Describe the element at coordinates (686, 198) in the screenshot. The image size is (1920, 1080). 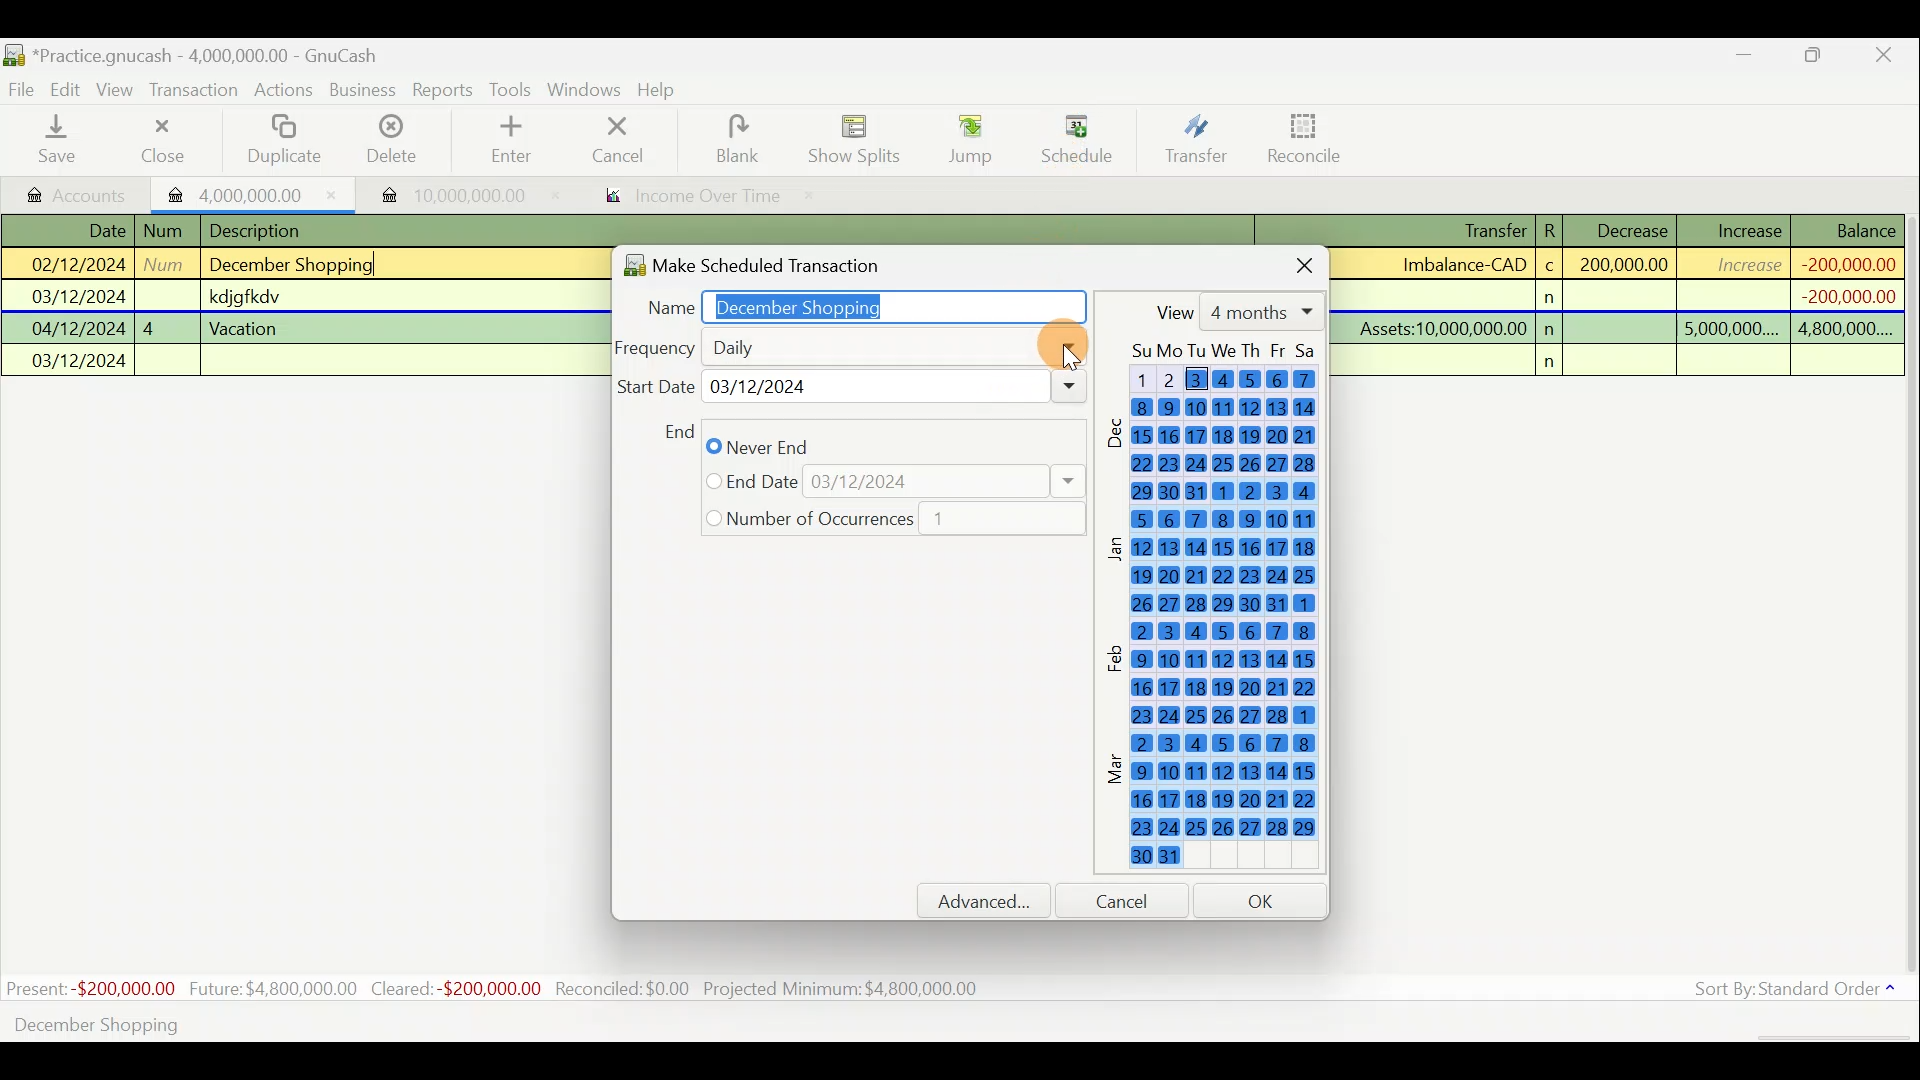
I see `Report` at that location.